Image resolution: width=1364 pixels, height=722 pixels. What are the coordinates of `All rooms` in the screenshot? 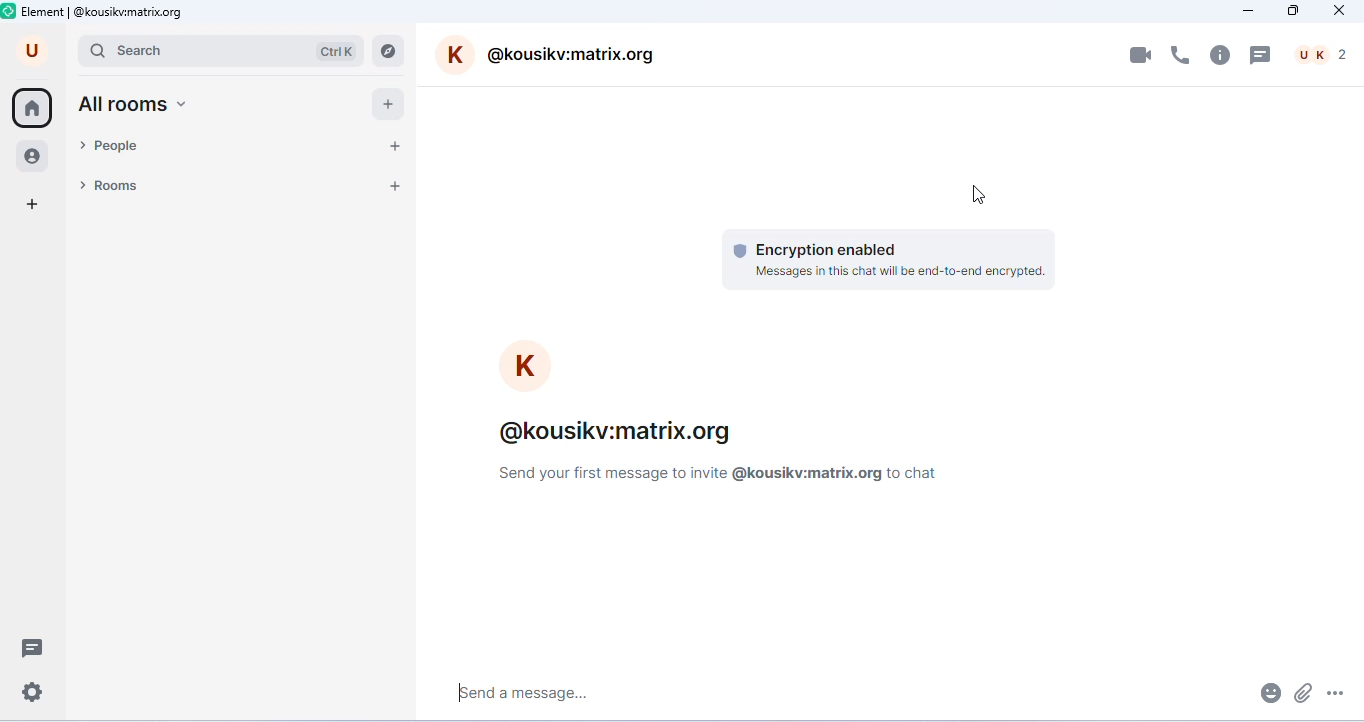 It's located at (131, 106).